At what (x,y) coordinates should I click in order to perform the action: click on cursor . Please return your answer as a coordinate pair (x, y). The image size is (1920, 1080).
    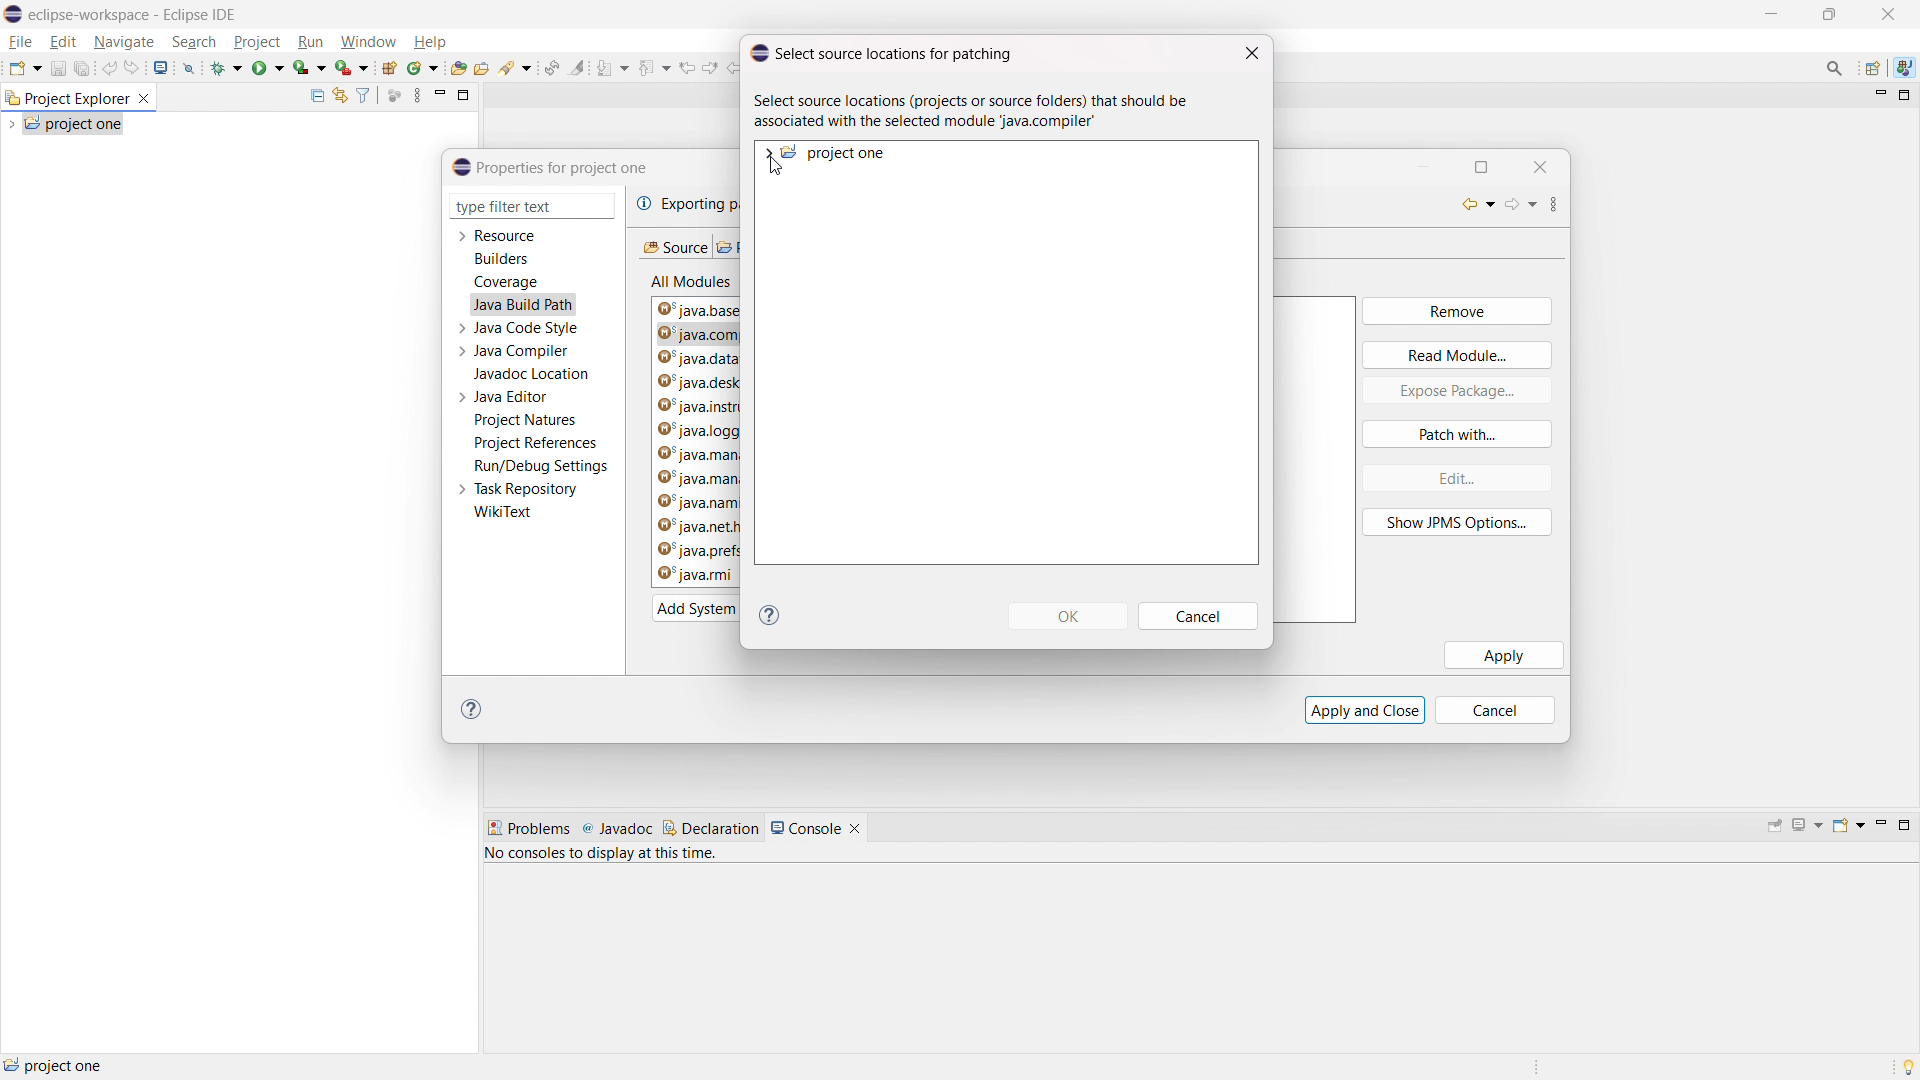
    Looking at the image, I should click on (778, 170).